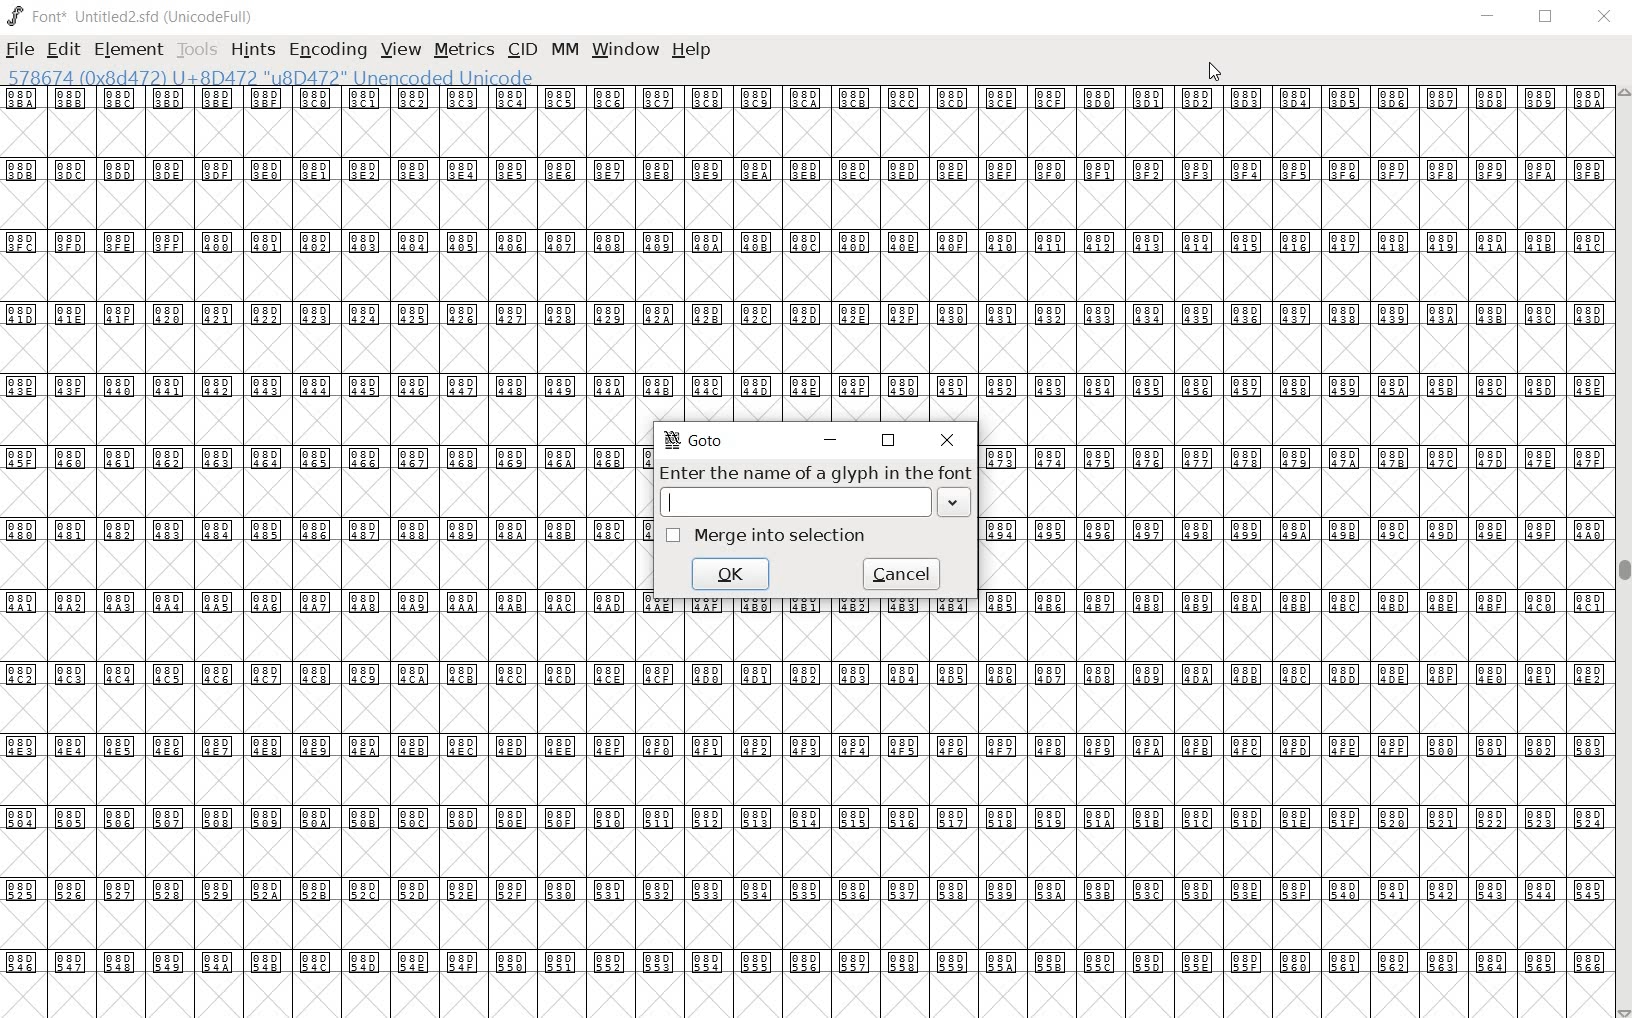 The image size is (1632, 1018). I want to click on edit, so click(64, 49).